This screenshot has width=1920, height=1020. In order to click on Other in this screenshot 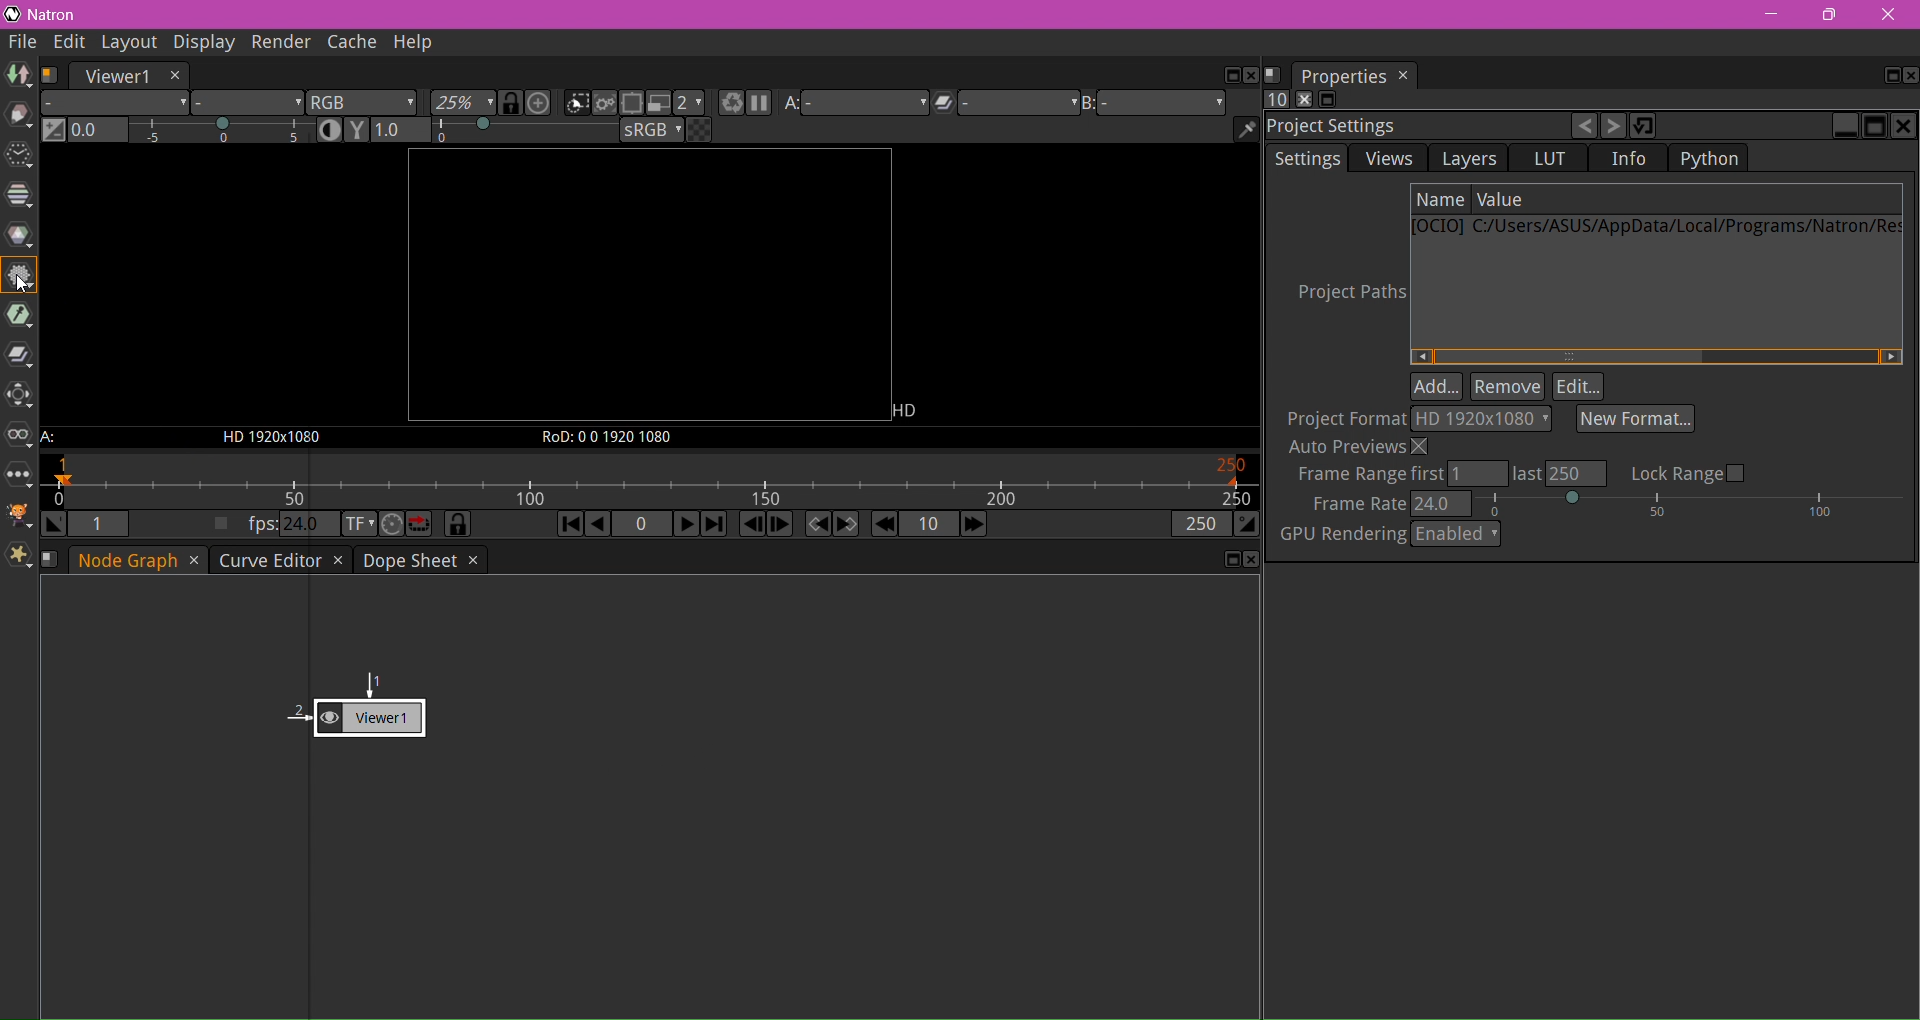, I will do `click(18, 477)`.